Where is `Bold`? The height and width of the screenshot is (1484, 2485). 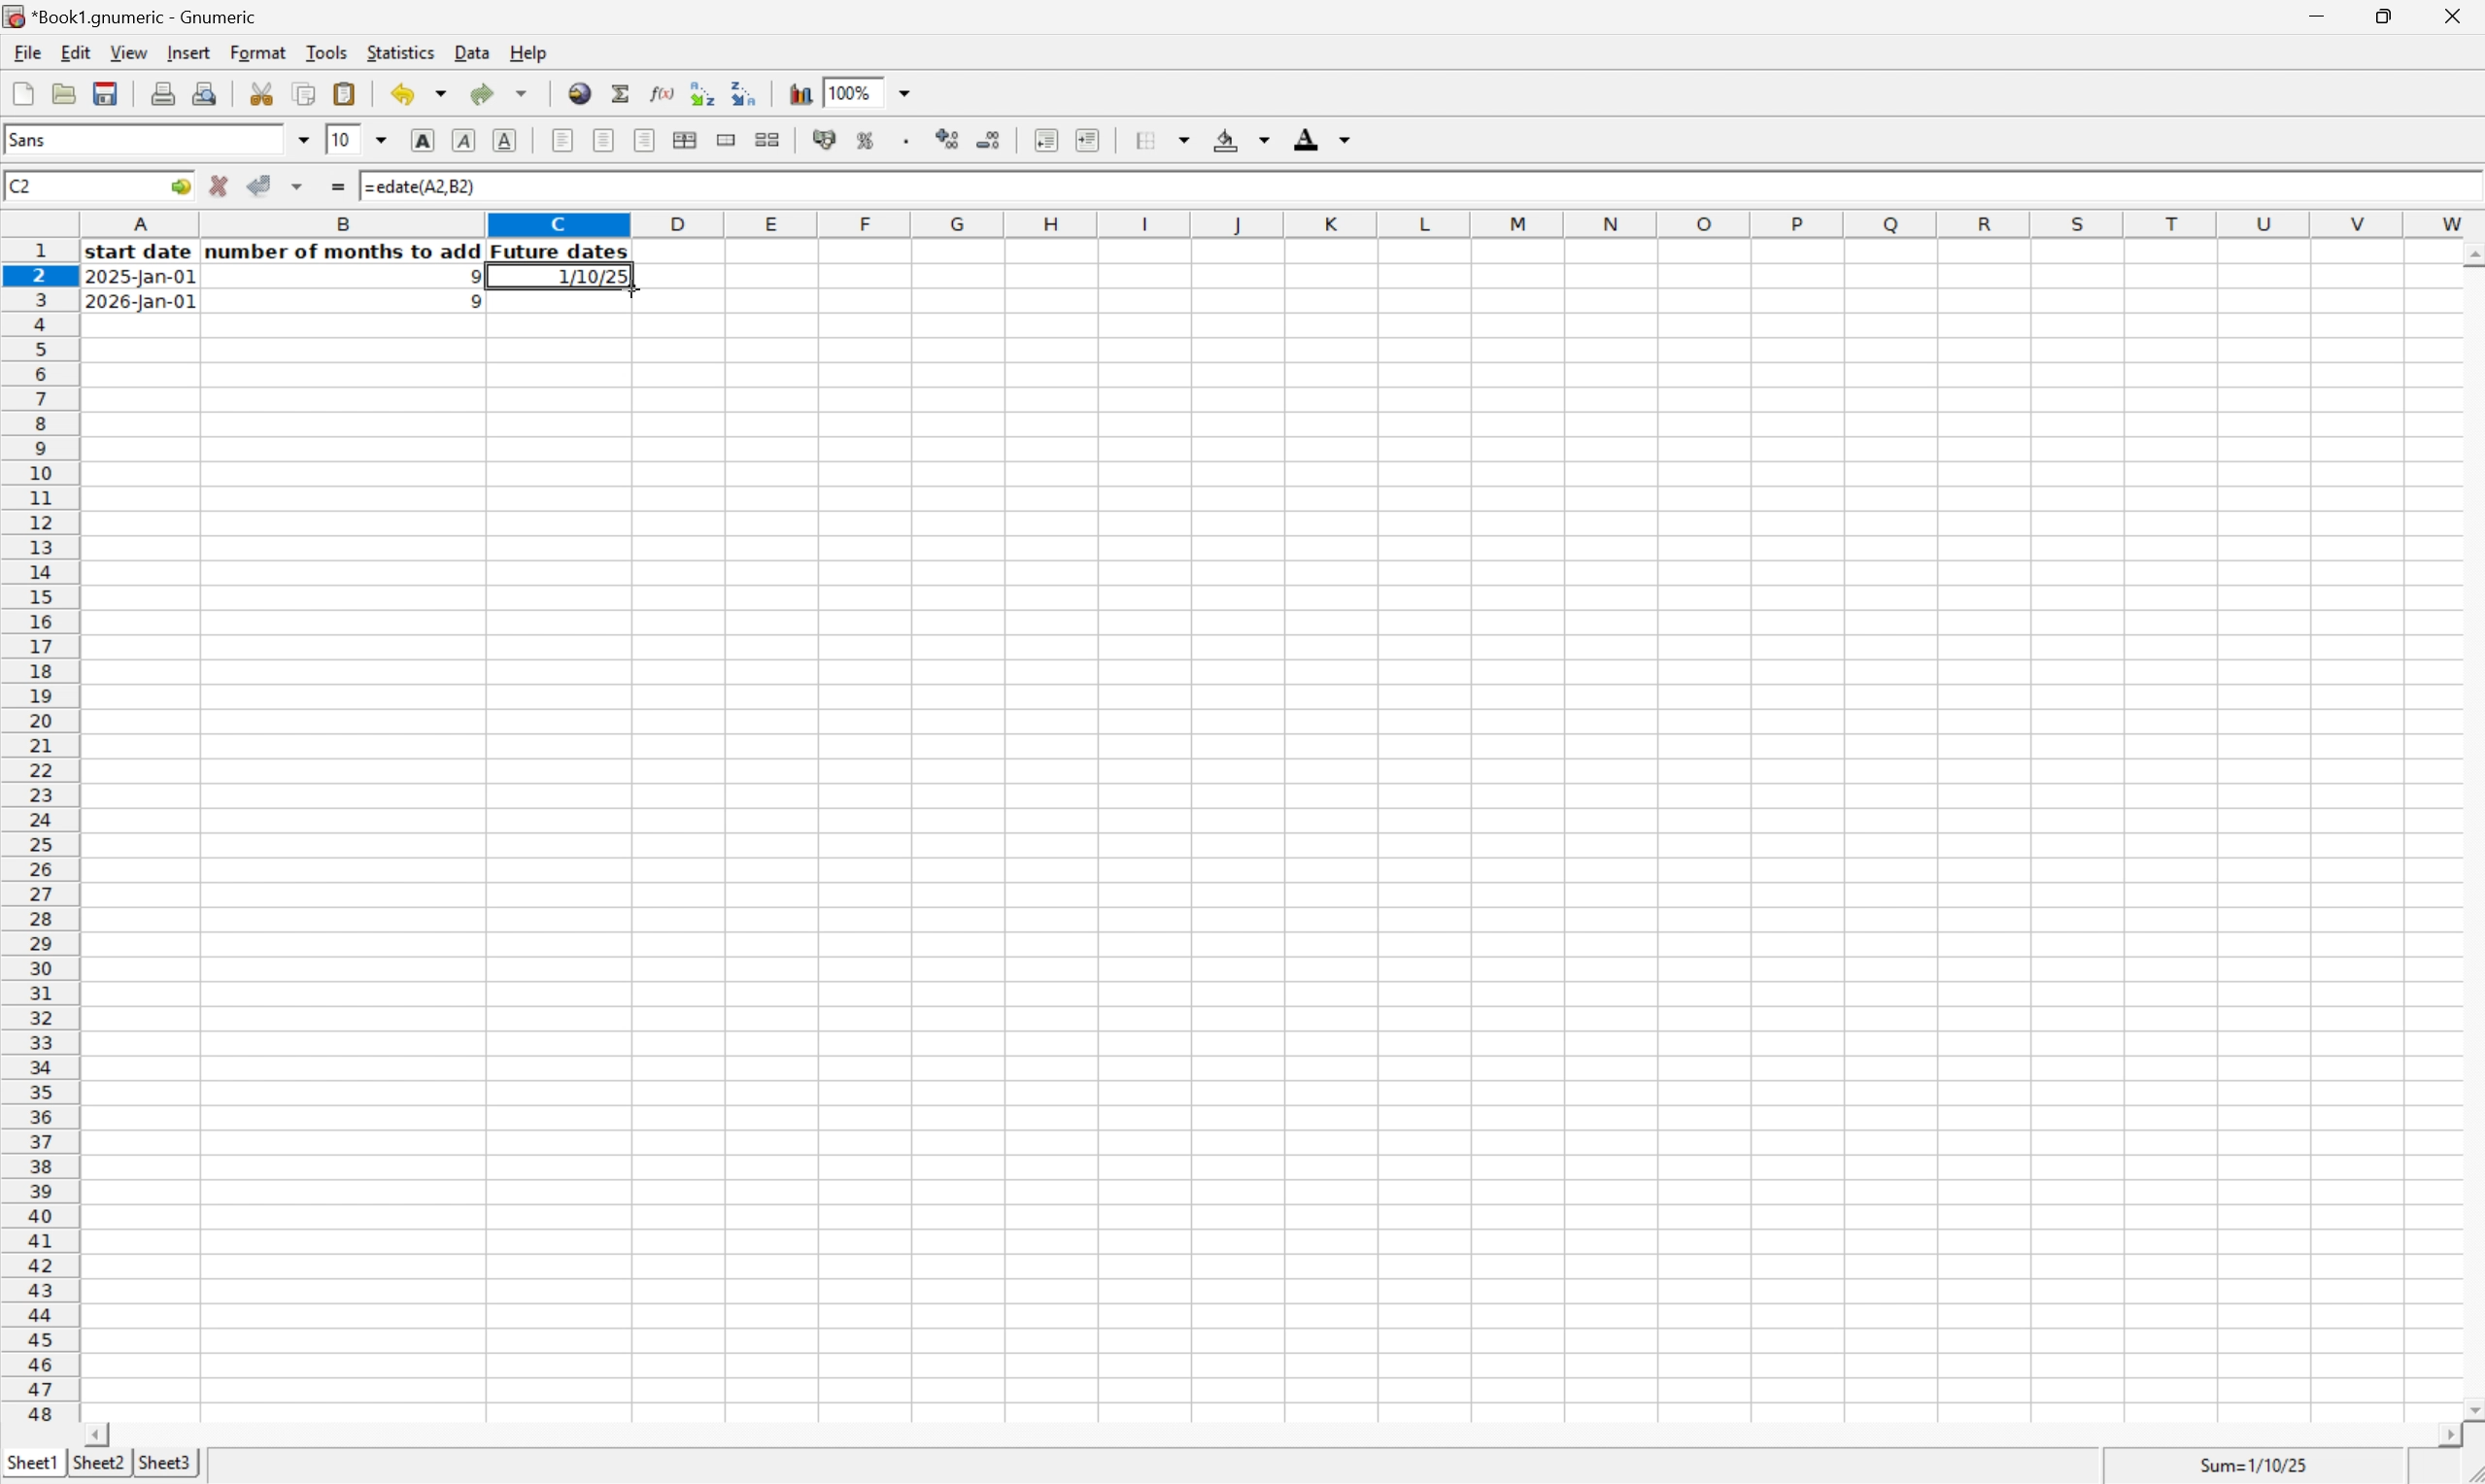 Bold is located at coordinates (424, 141).